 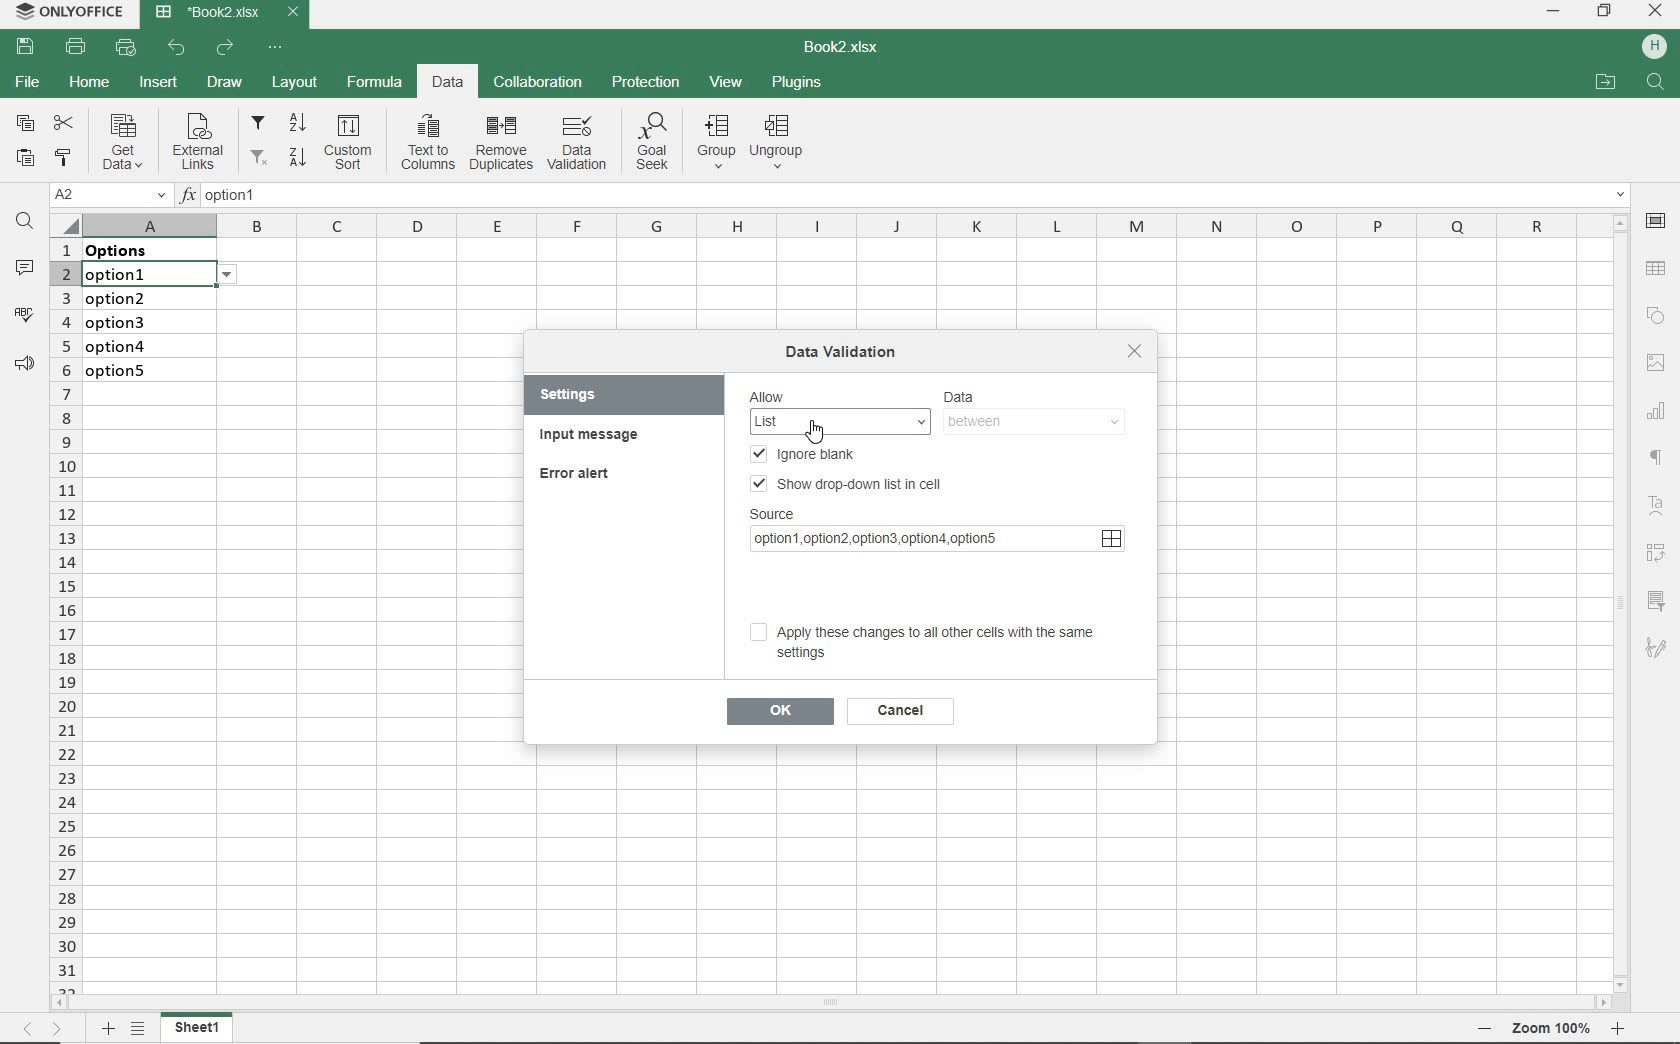 What do you see at coordinates (351, 142) in the screenshot?
I see `Custom sort` at bounding box center [351, 142].